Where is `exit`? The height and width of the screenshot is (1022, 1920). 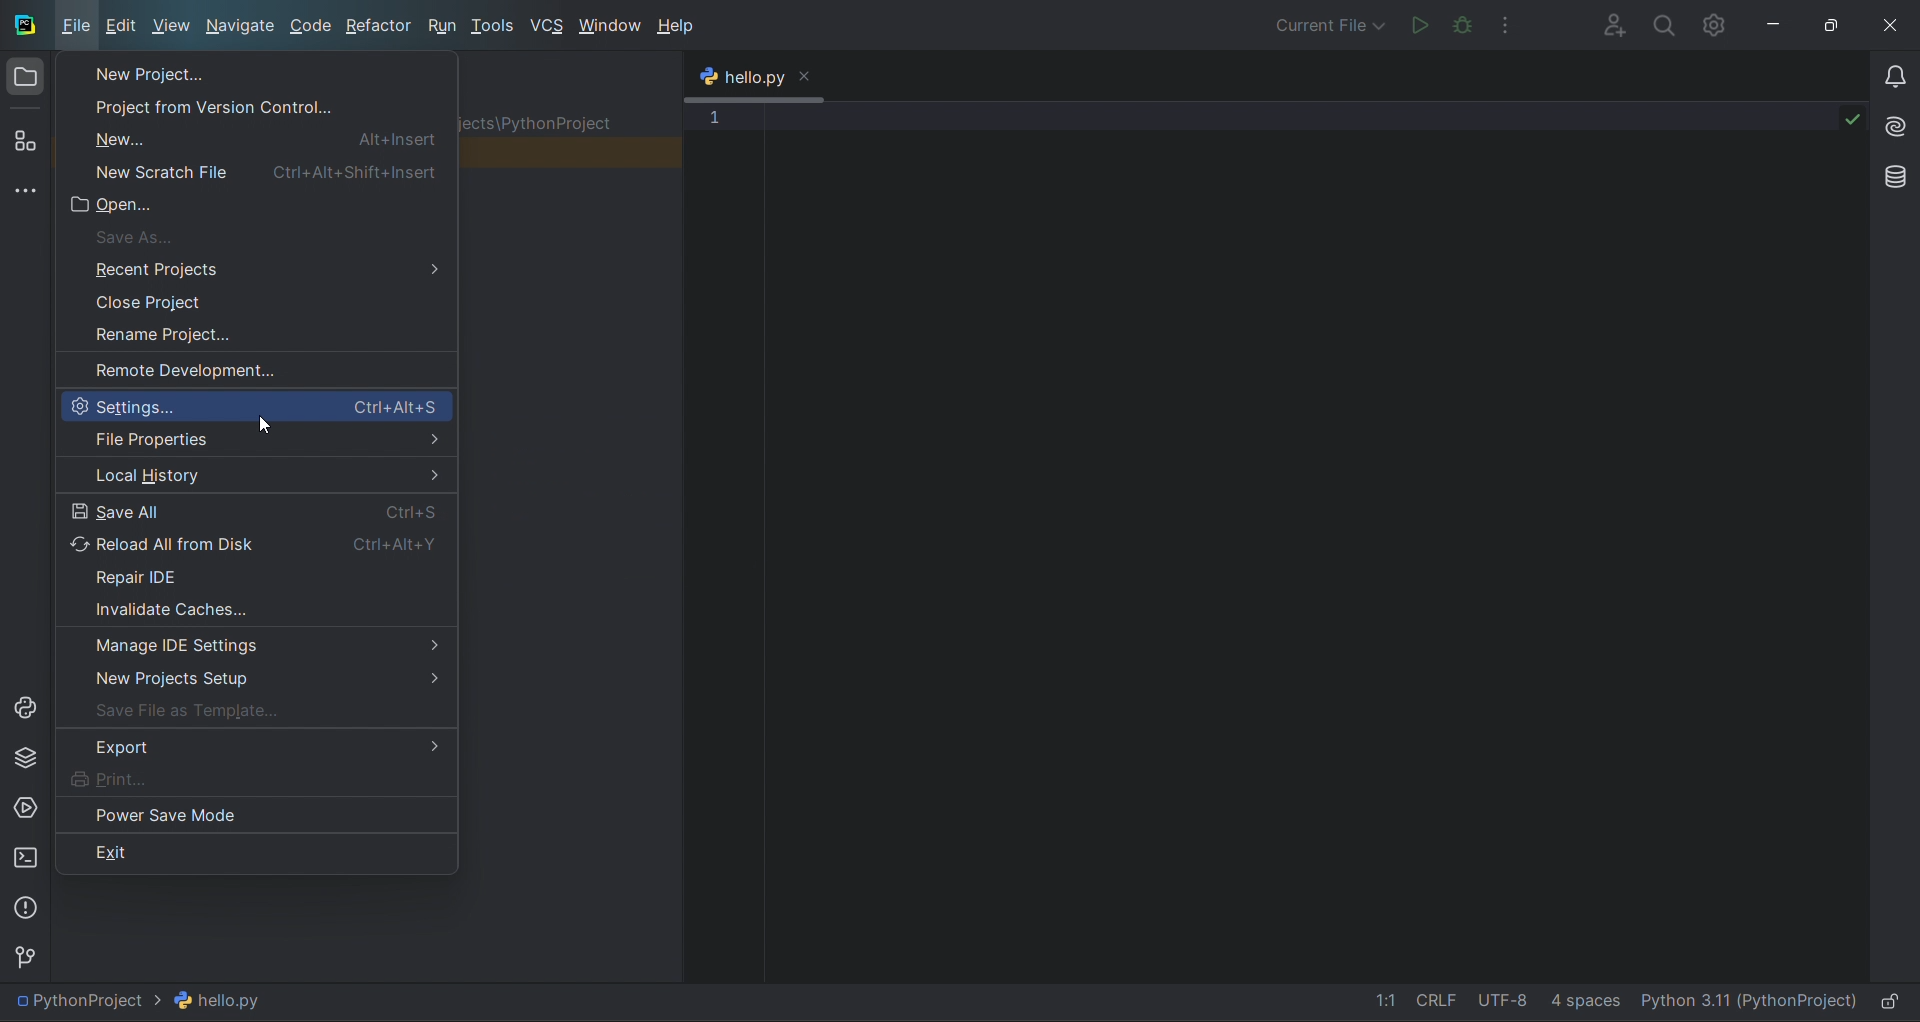 exit is located at coordinates (251, 852).